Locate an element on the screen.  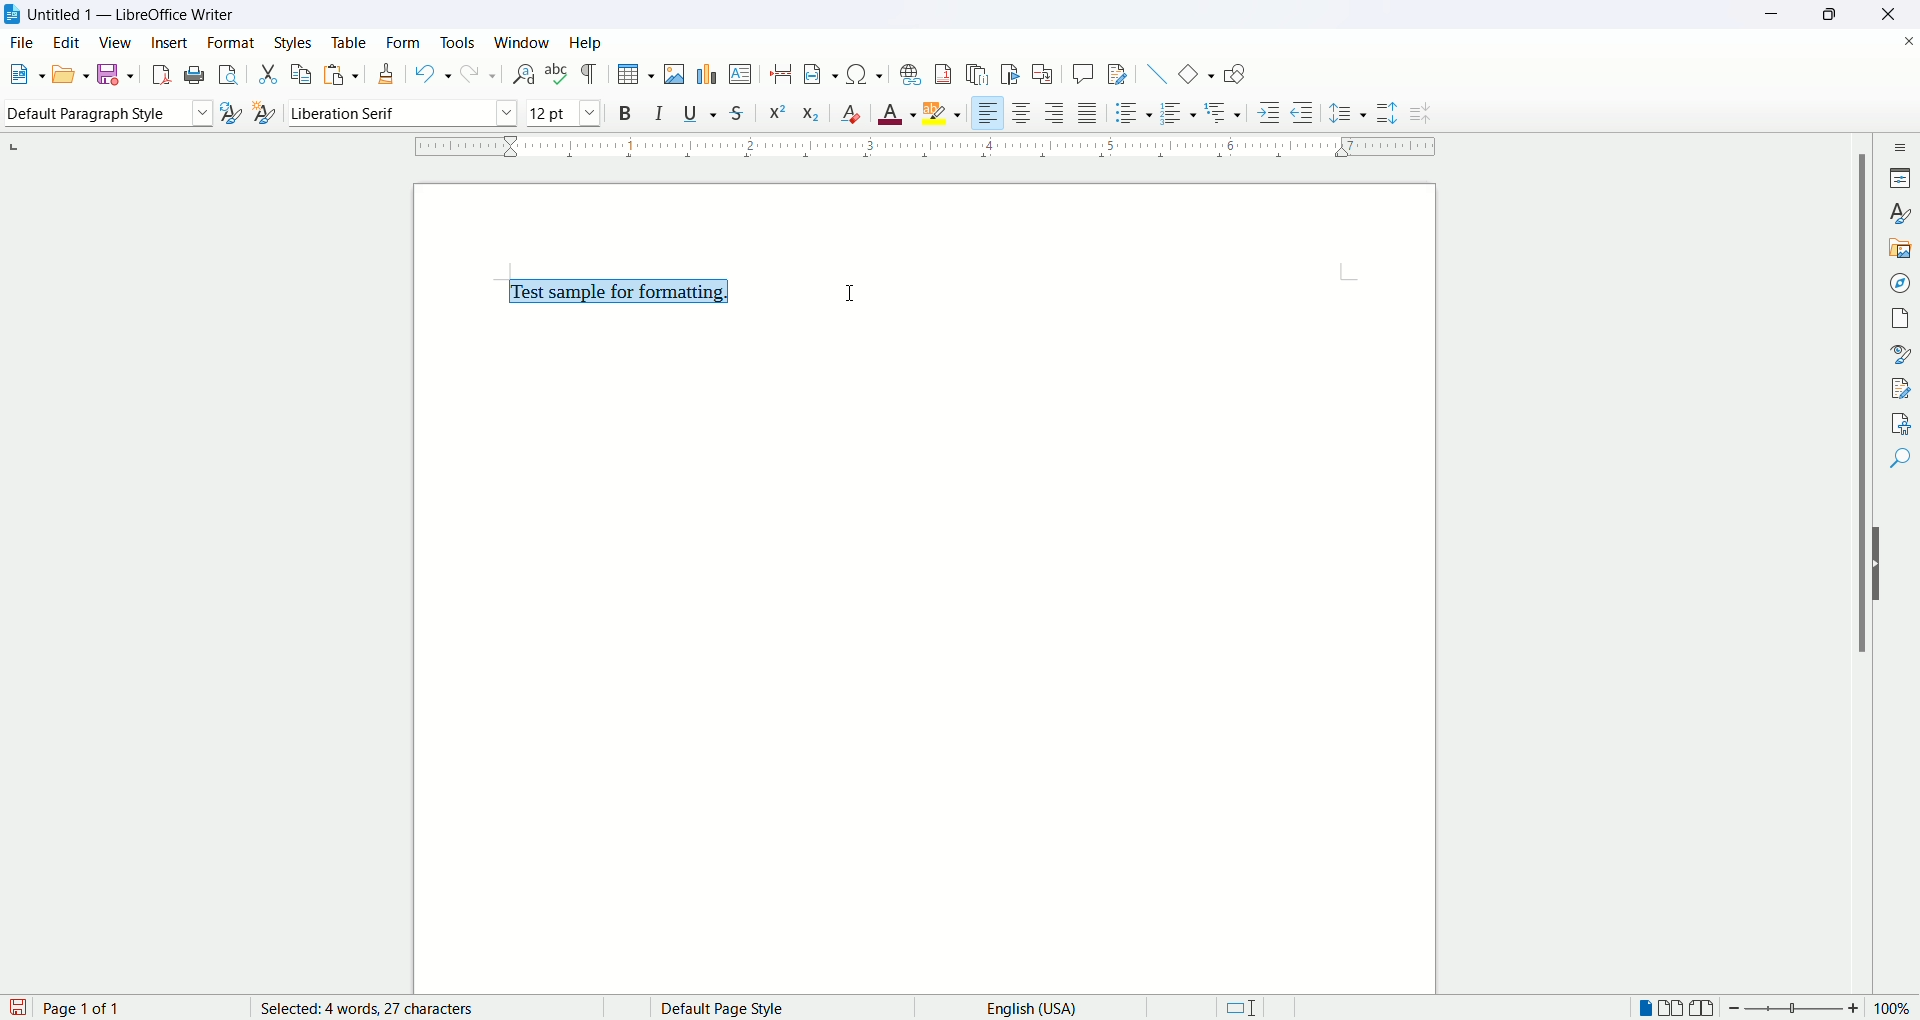
default page style is located at coordinates (759, 1005).